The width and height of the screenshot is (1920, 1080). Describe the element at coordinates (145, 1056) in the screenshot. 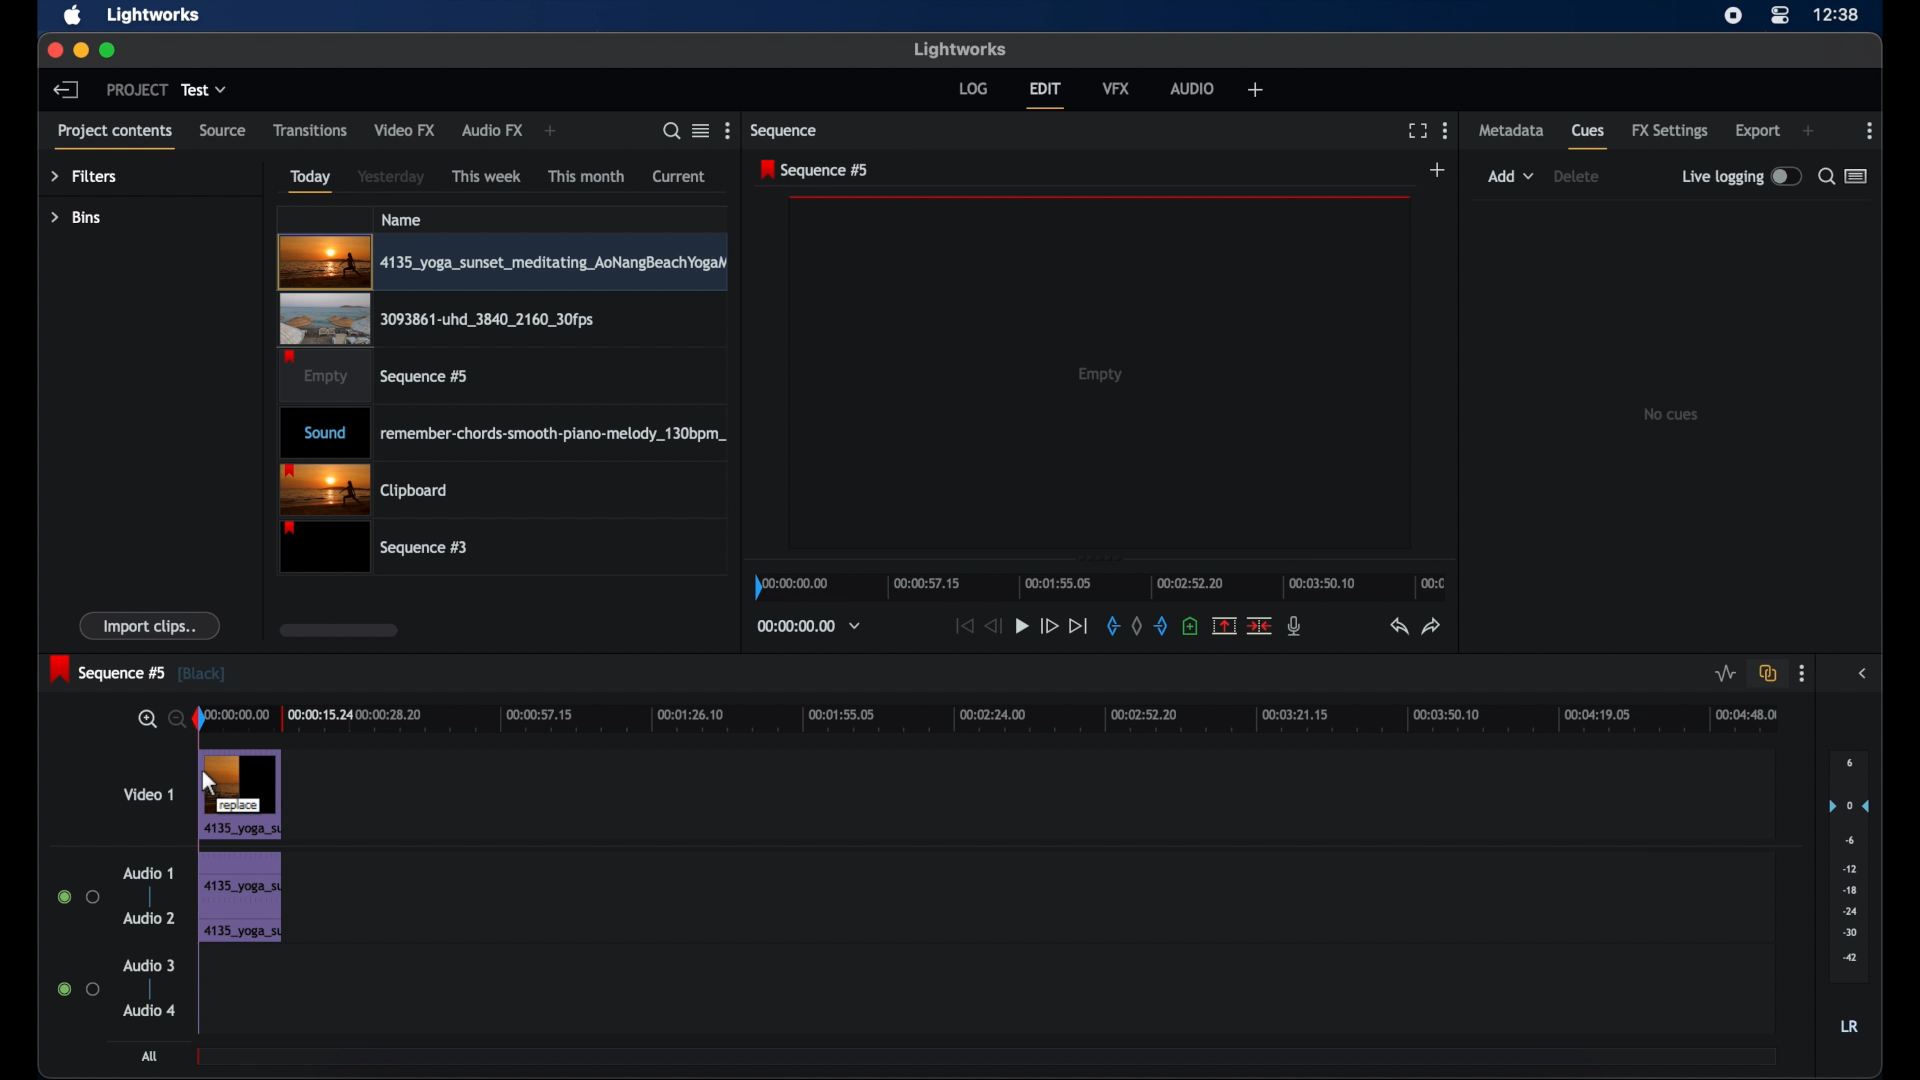

I see `All` at that location.